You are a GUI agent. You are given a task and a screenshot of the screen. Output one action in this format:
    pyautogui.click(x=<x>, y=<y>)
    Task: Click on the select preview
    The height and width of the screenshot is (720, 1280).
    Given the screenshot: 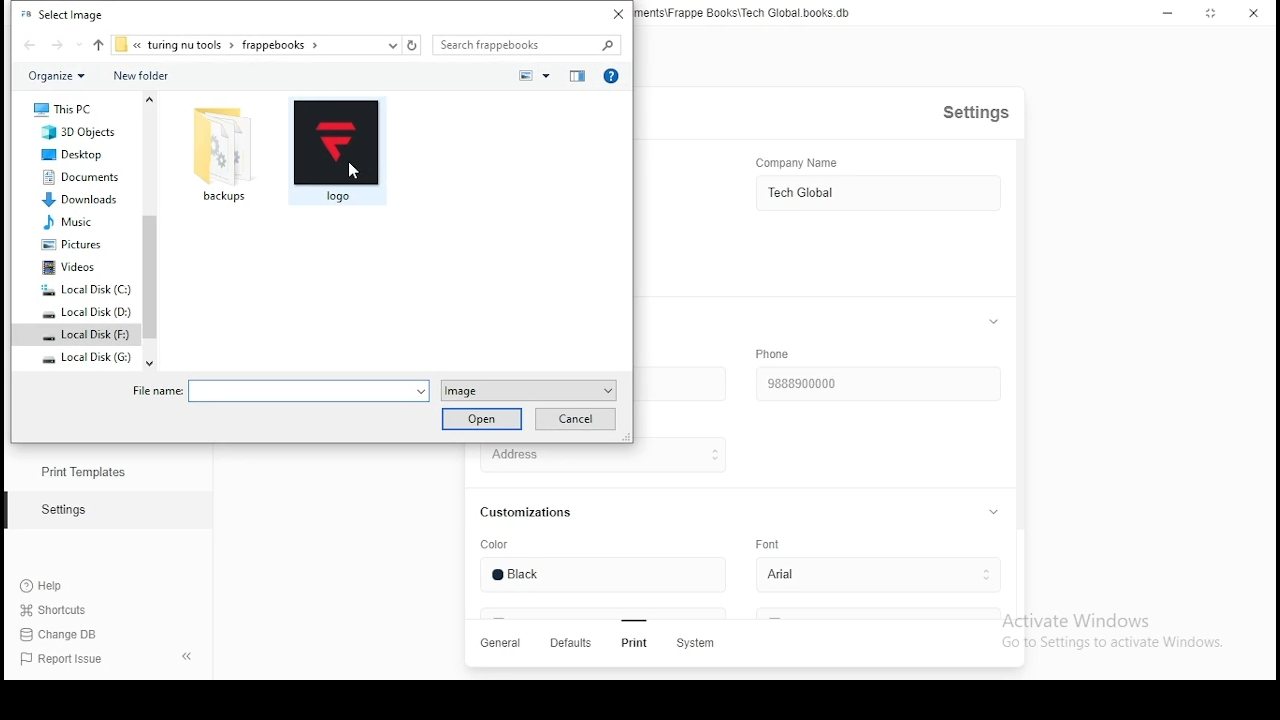 What is the action you would take?
    pyautogui.click(x=532, y=80)
    